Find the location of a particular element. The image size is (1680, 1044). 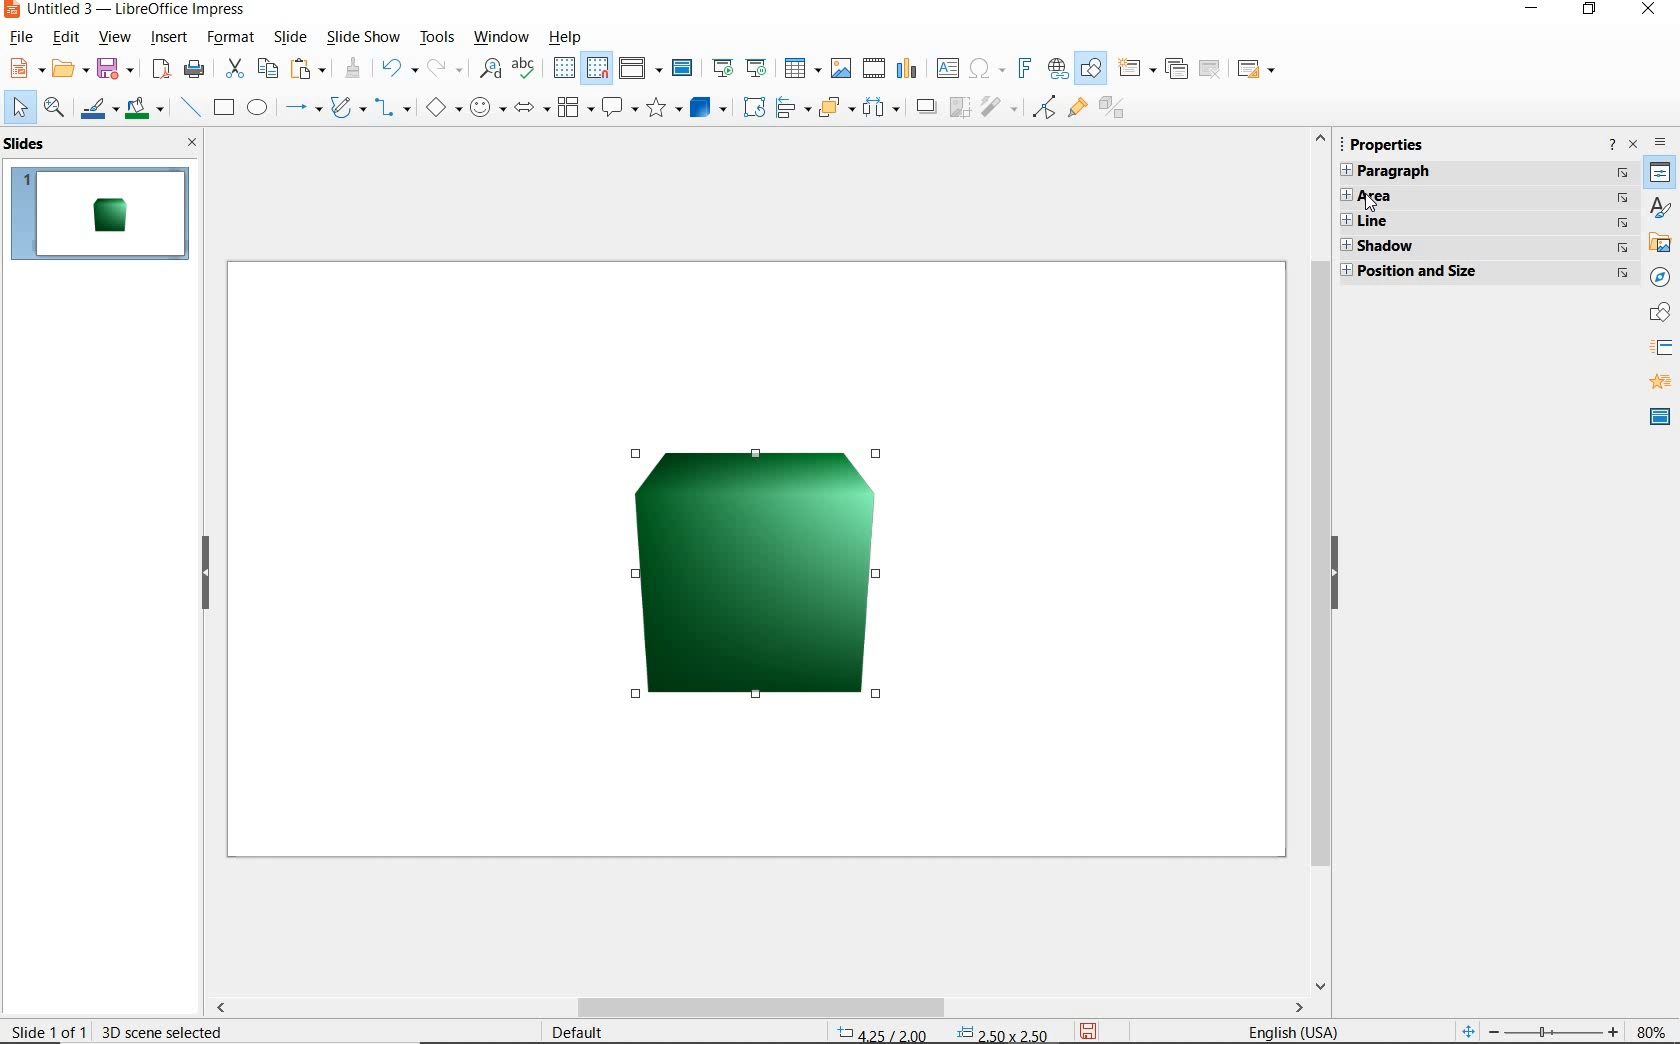

GALLERY is located at coordinates (1659, 245).